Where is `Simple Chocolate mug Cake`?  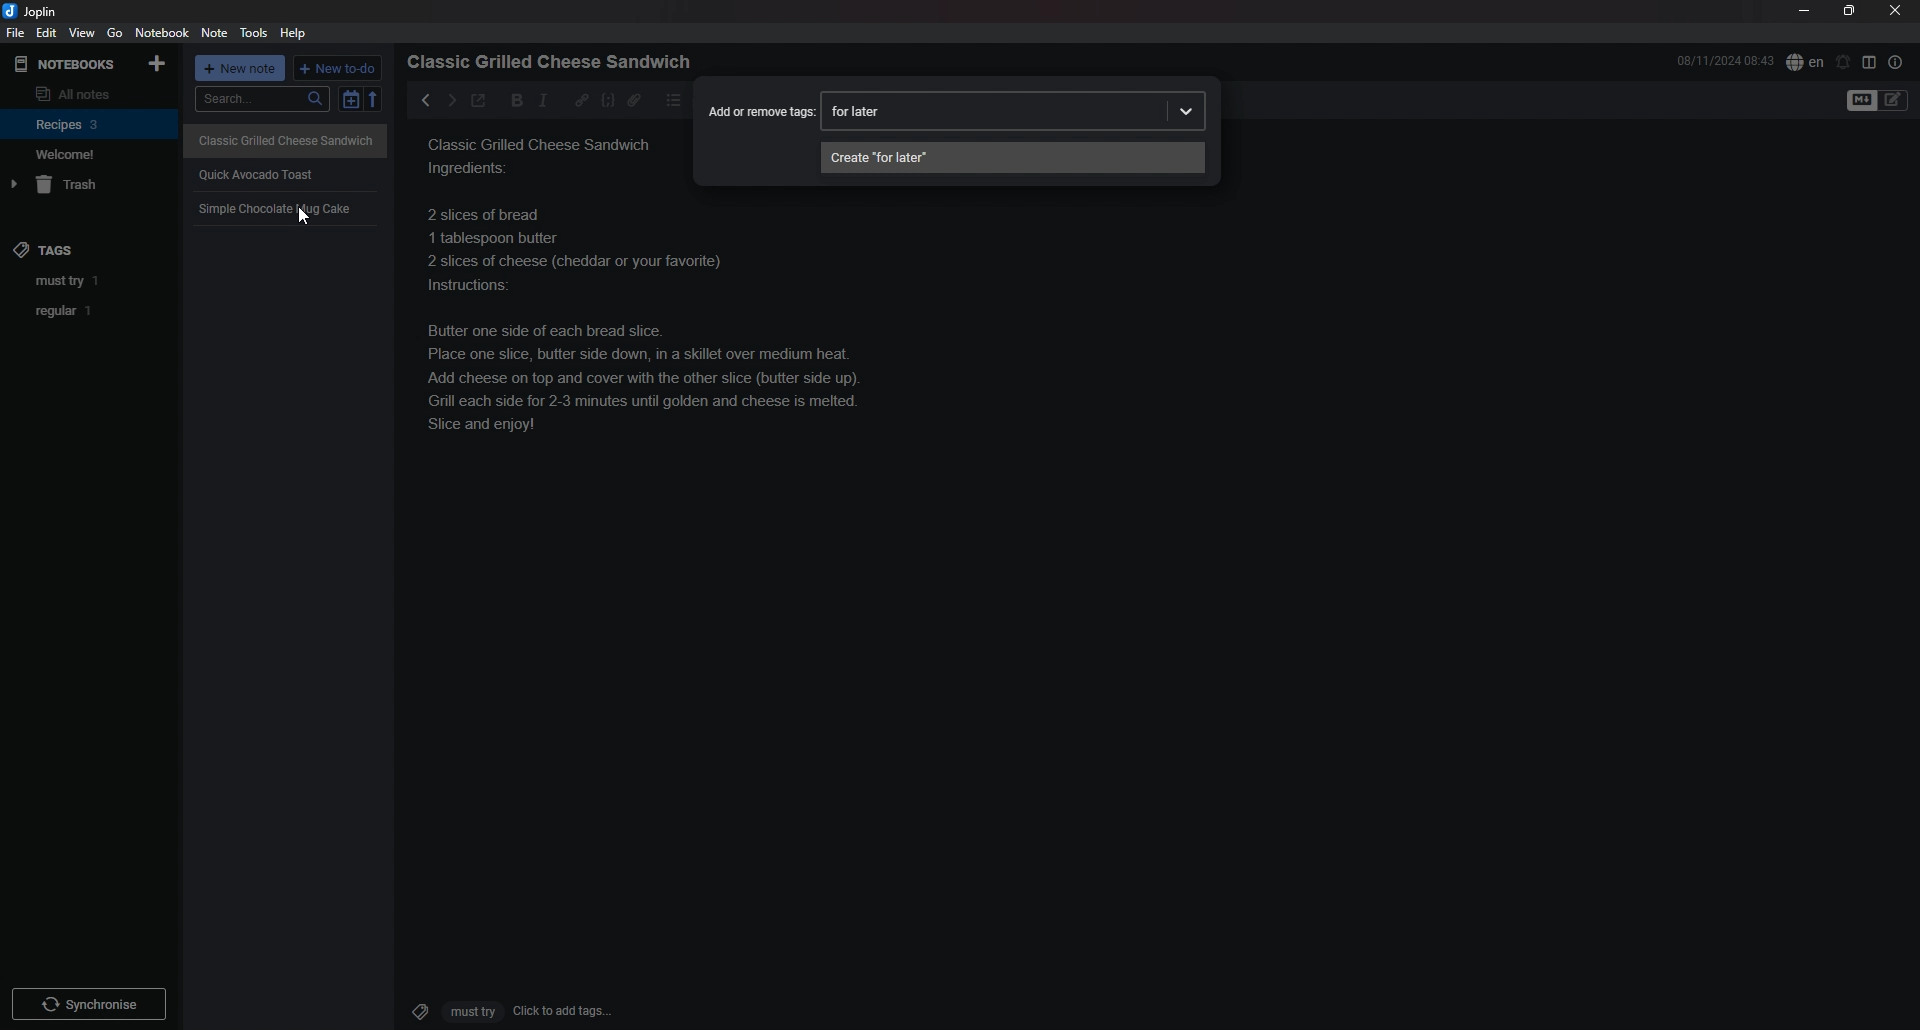 Simple Chocolate mug Cake is located at coordinates (277, 210).